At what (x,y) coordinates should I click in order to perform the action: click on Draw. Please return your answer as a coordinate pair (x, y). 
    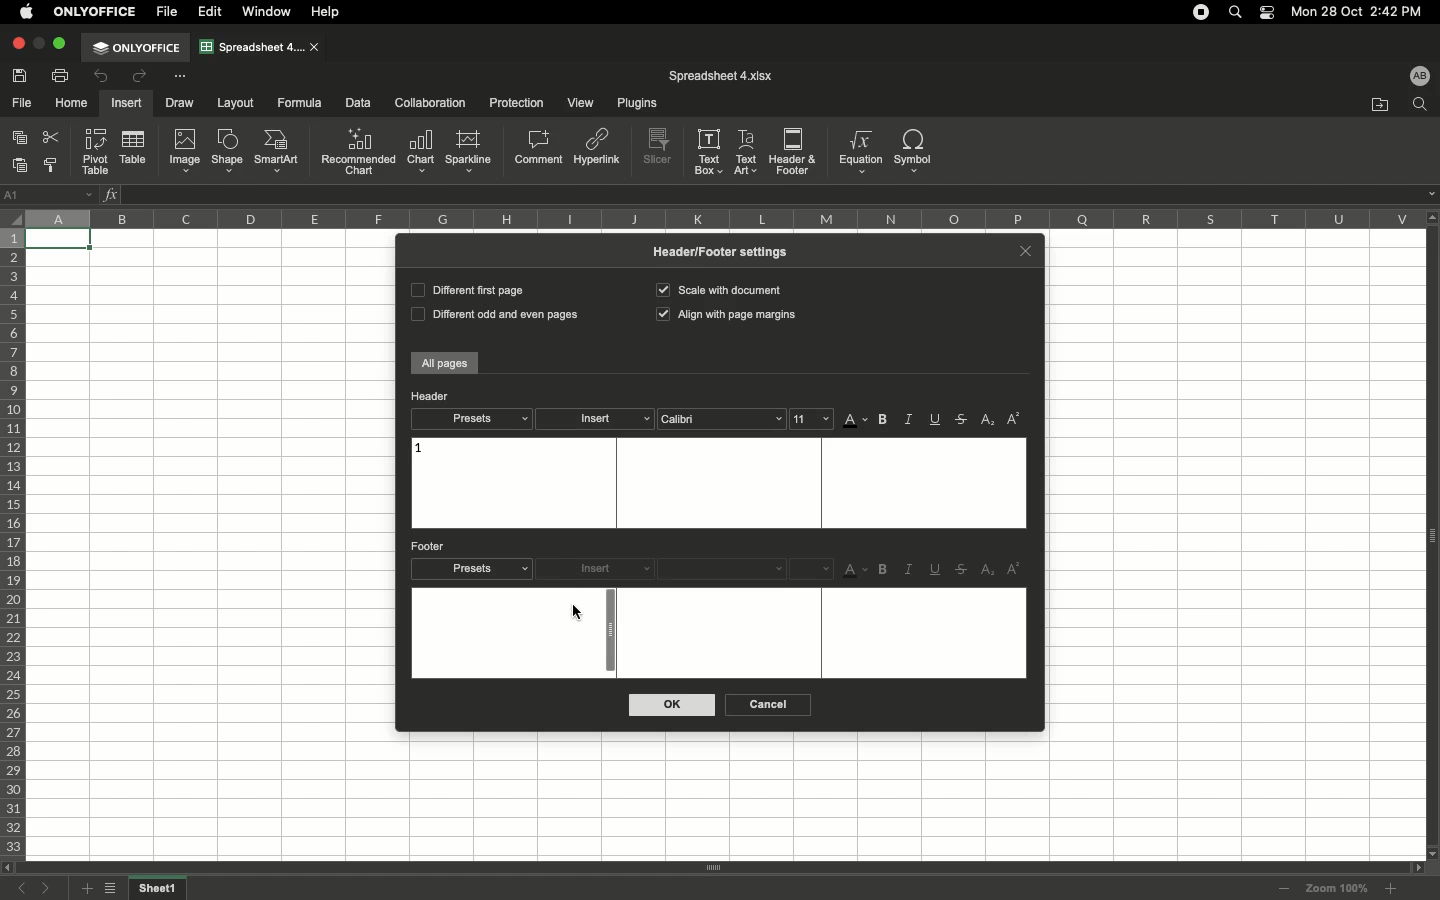
    Looking at the image, I should click on (182, 102).